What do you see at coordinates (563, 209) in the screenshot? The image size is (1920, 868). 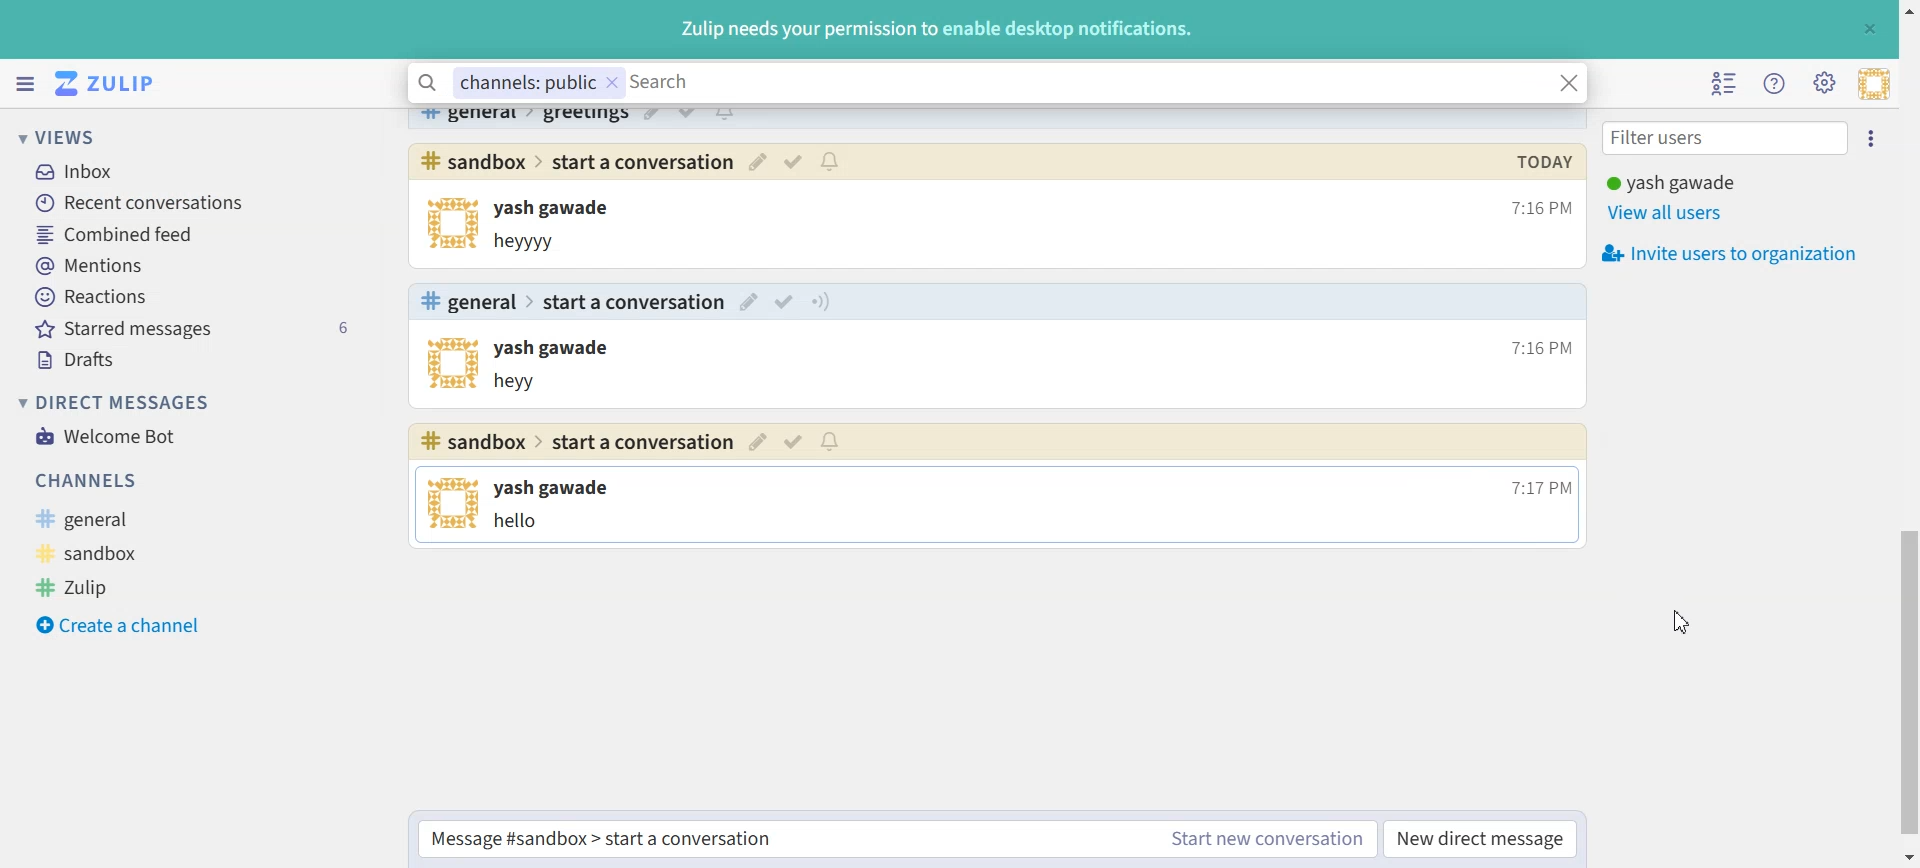 I see `yash gawade` at bounding box center [563, 209].